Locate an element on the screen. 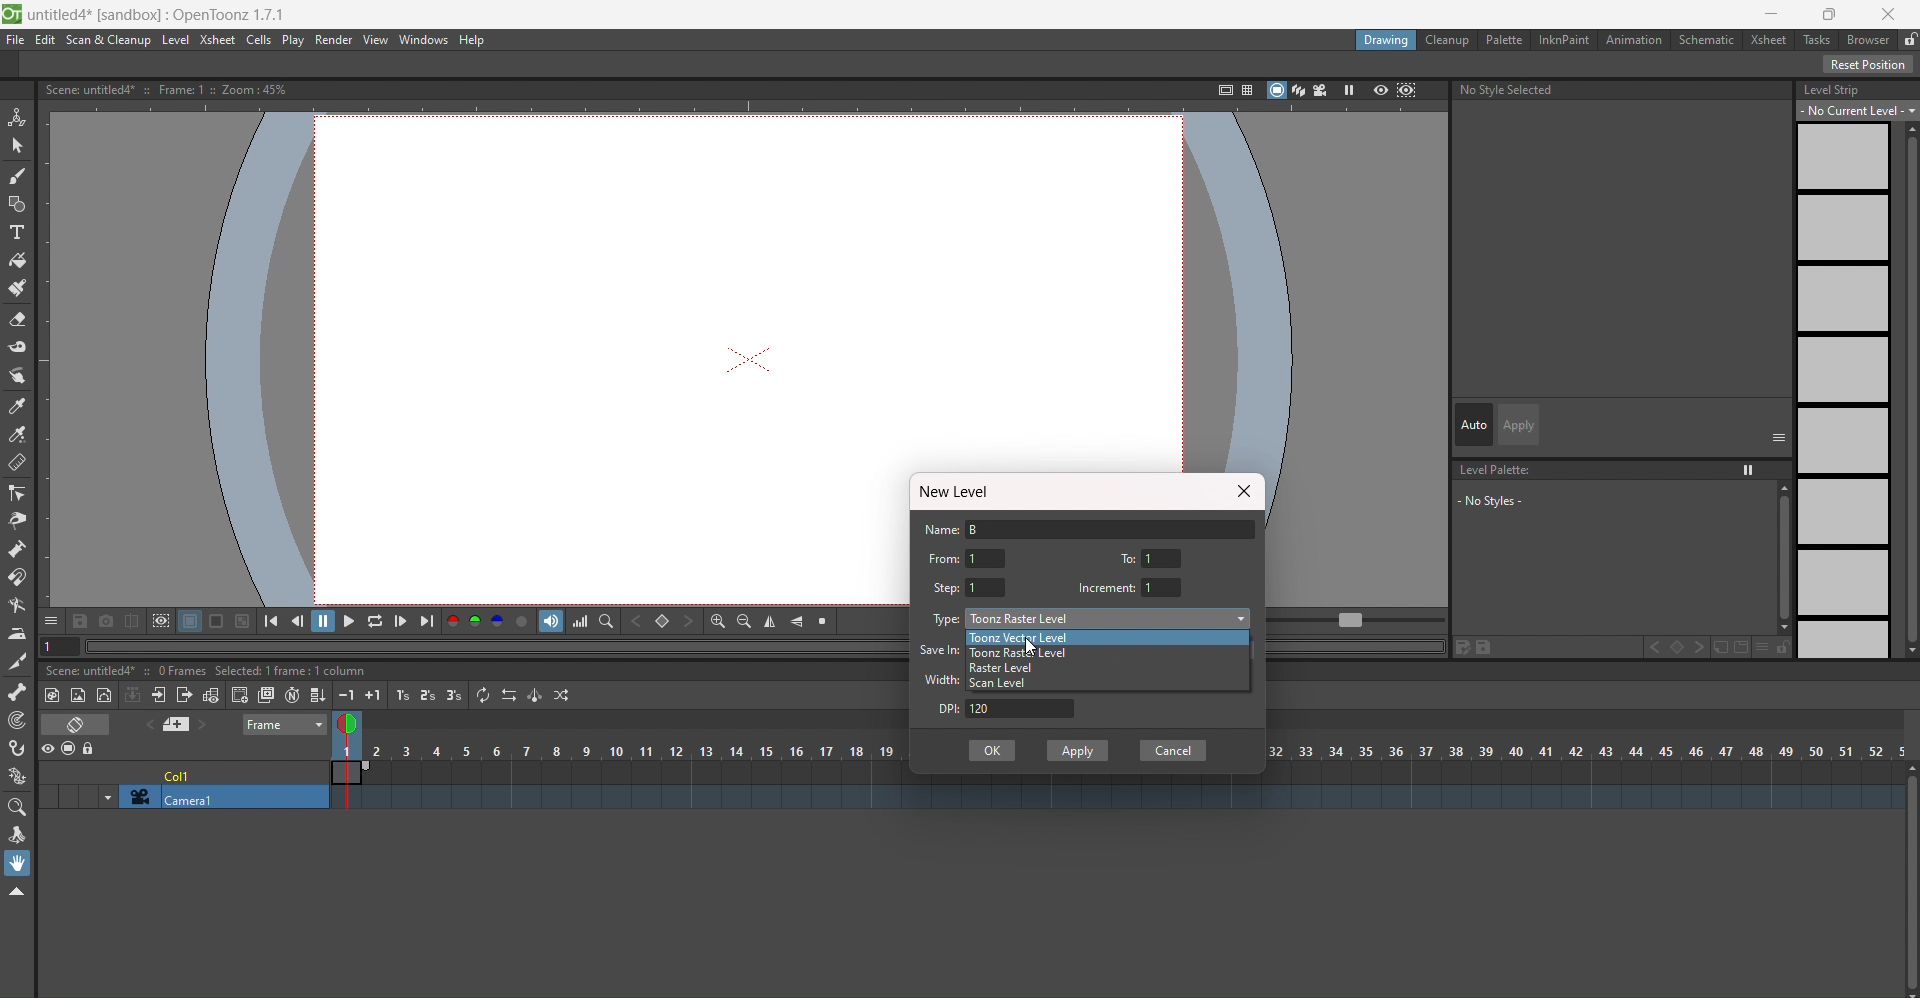  alpha chanel is located at coordinates (523, 620).